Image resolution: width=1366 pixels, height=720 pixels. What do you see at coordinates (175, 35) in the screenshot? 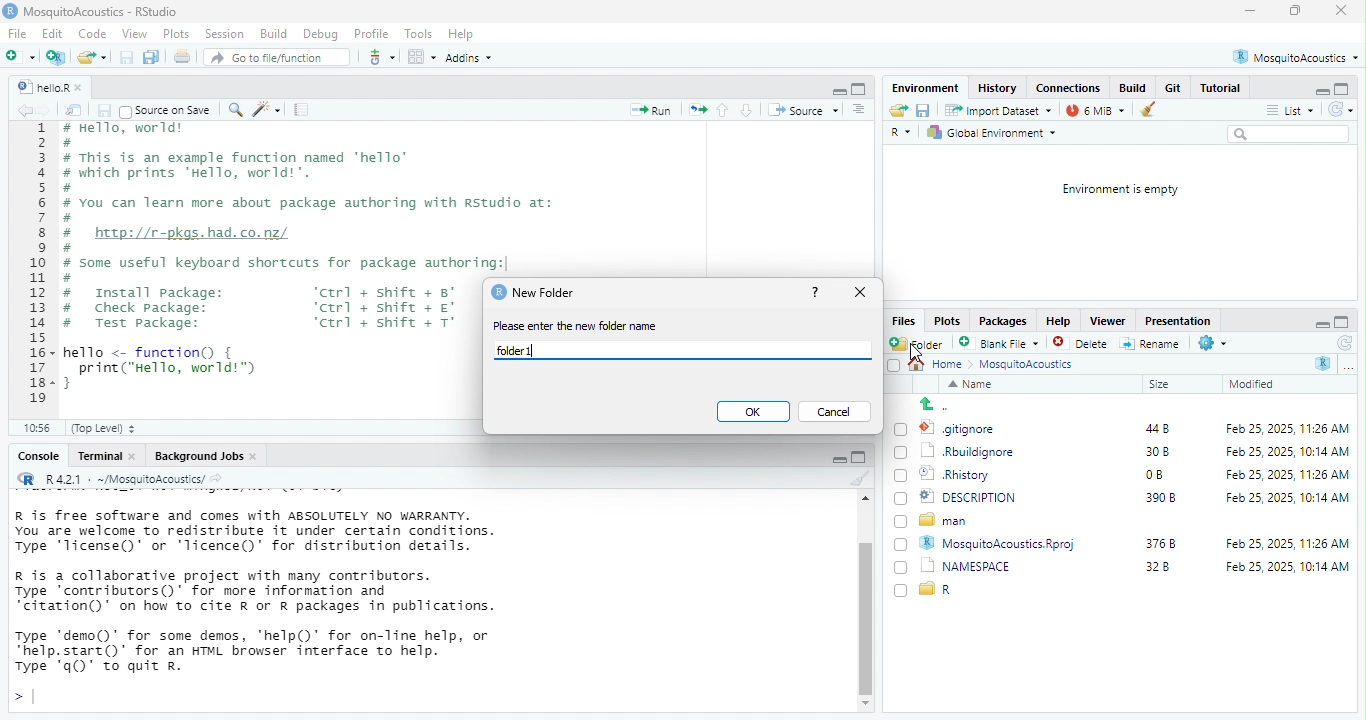
I see `Plots` at bounding box center [175, 35].